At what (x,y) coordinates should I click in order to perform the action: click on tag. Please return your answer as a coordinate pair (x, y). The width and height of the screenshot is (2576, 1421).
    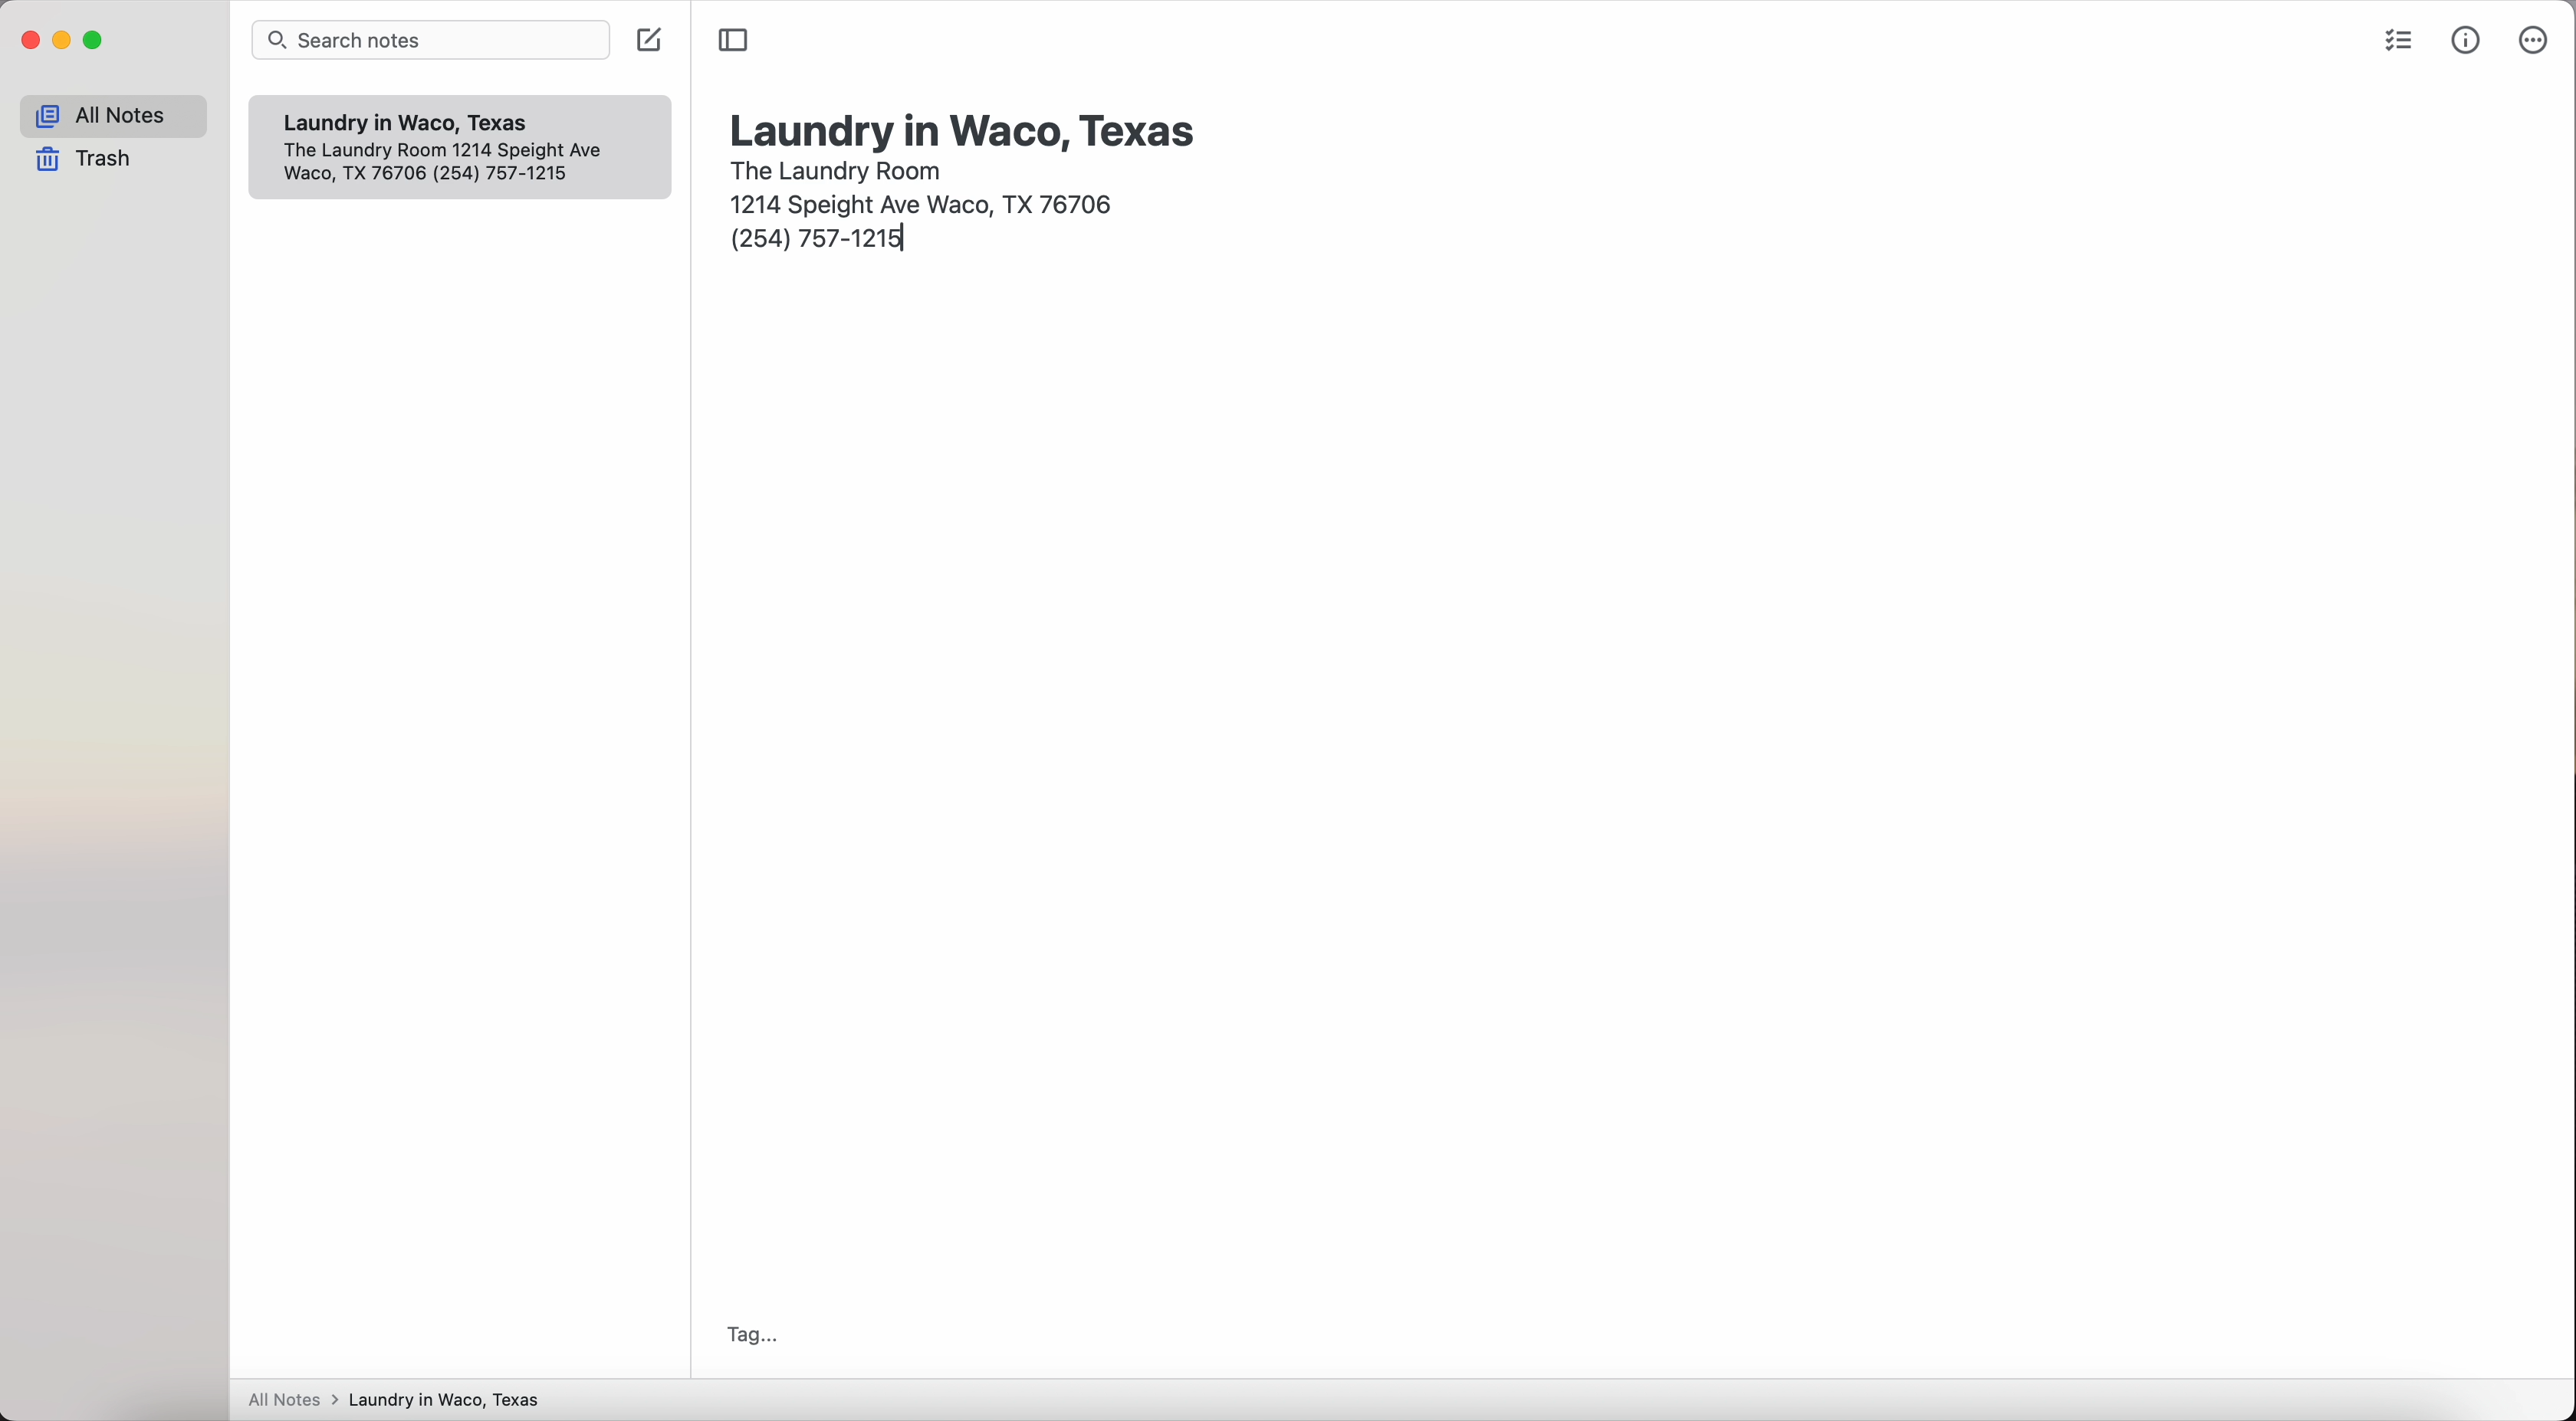
    Looking at the image, I should click on (746, 1335).